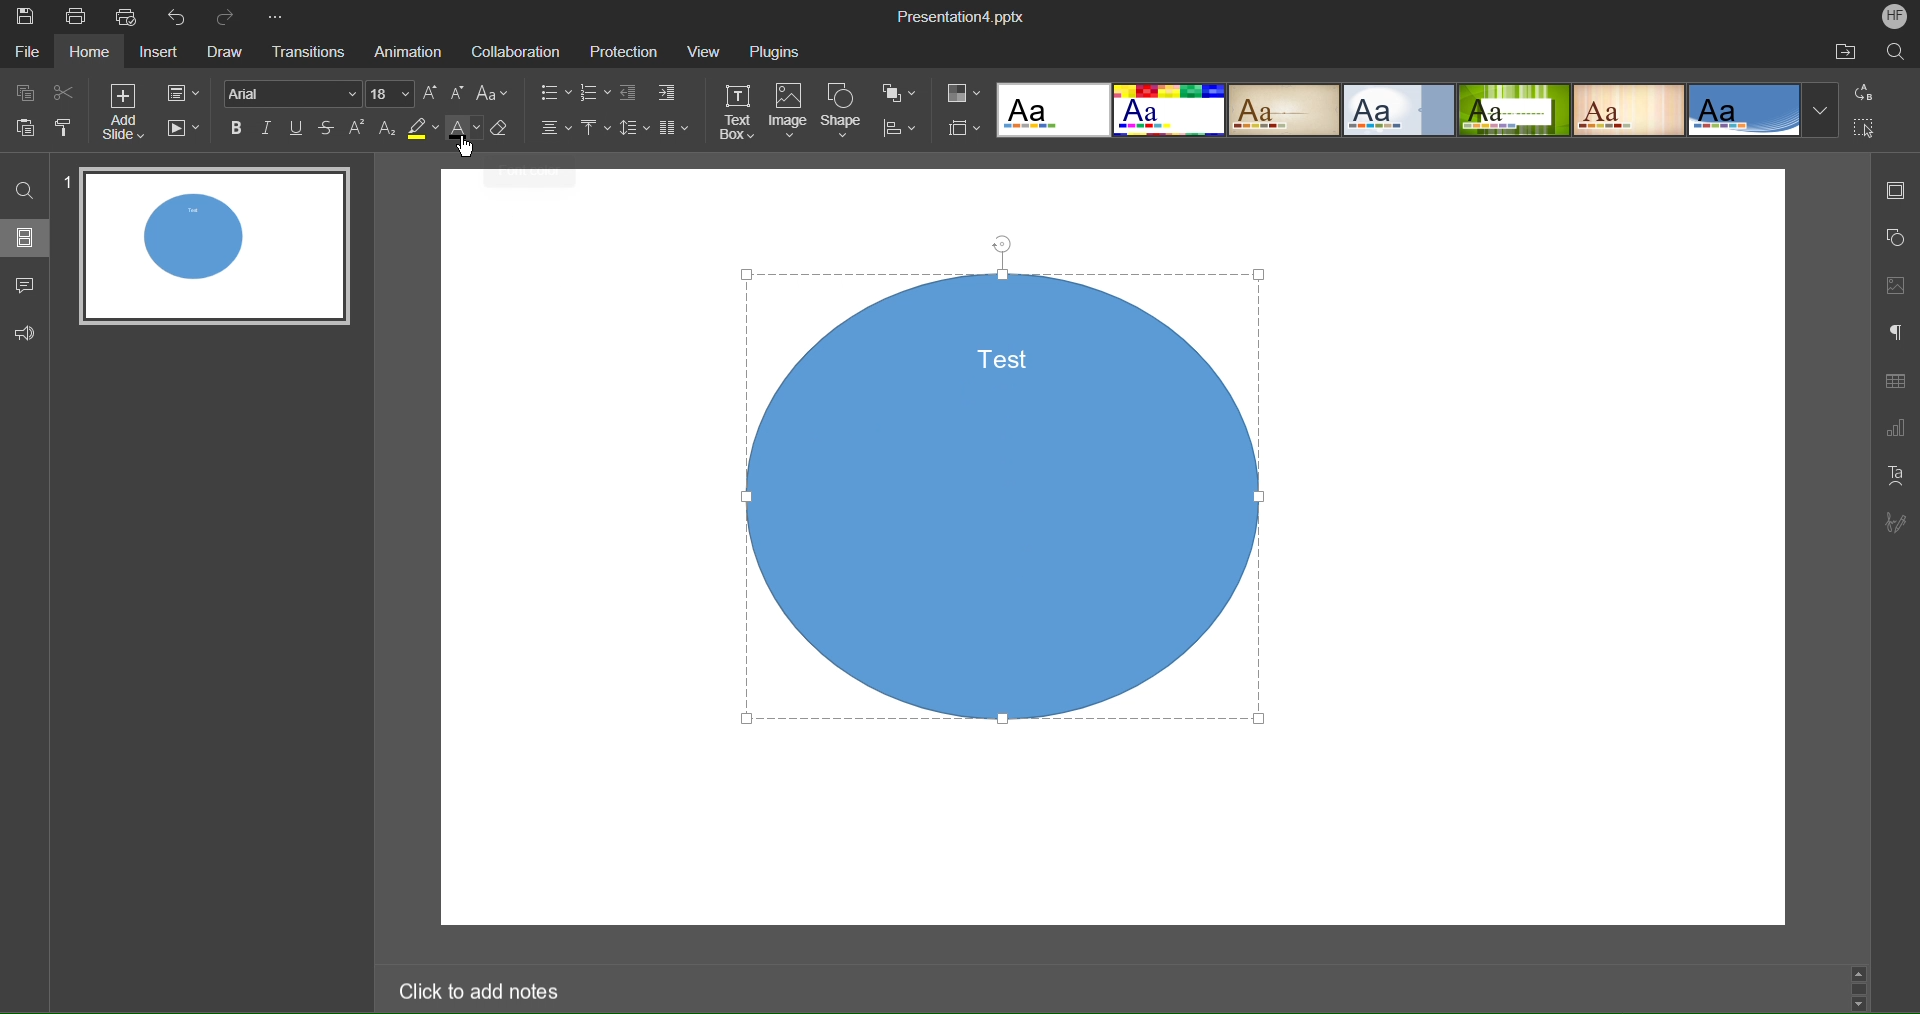  I want to click on Shape Selecte, so click(985, 500).